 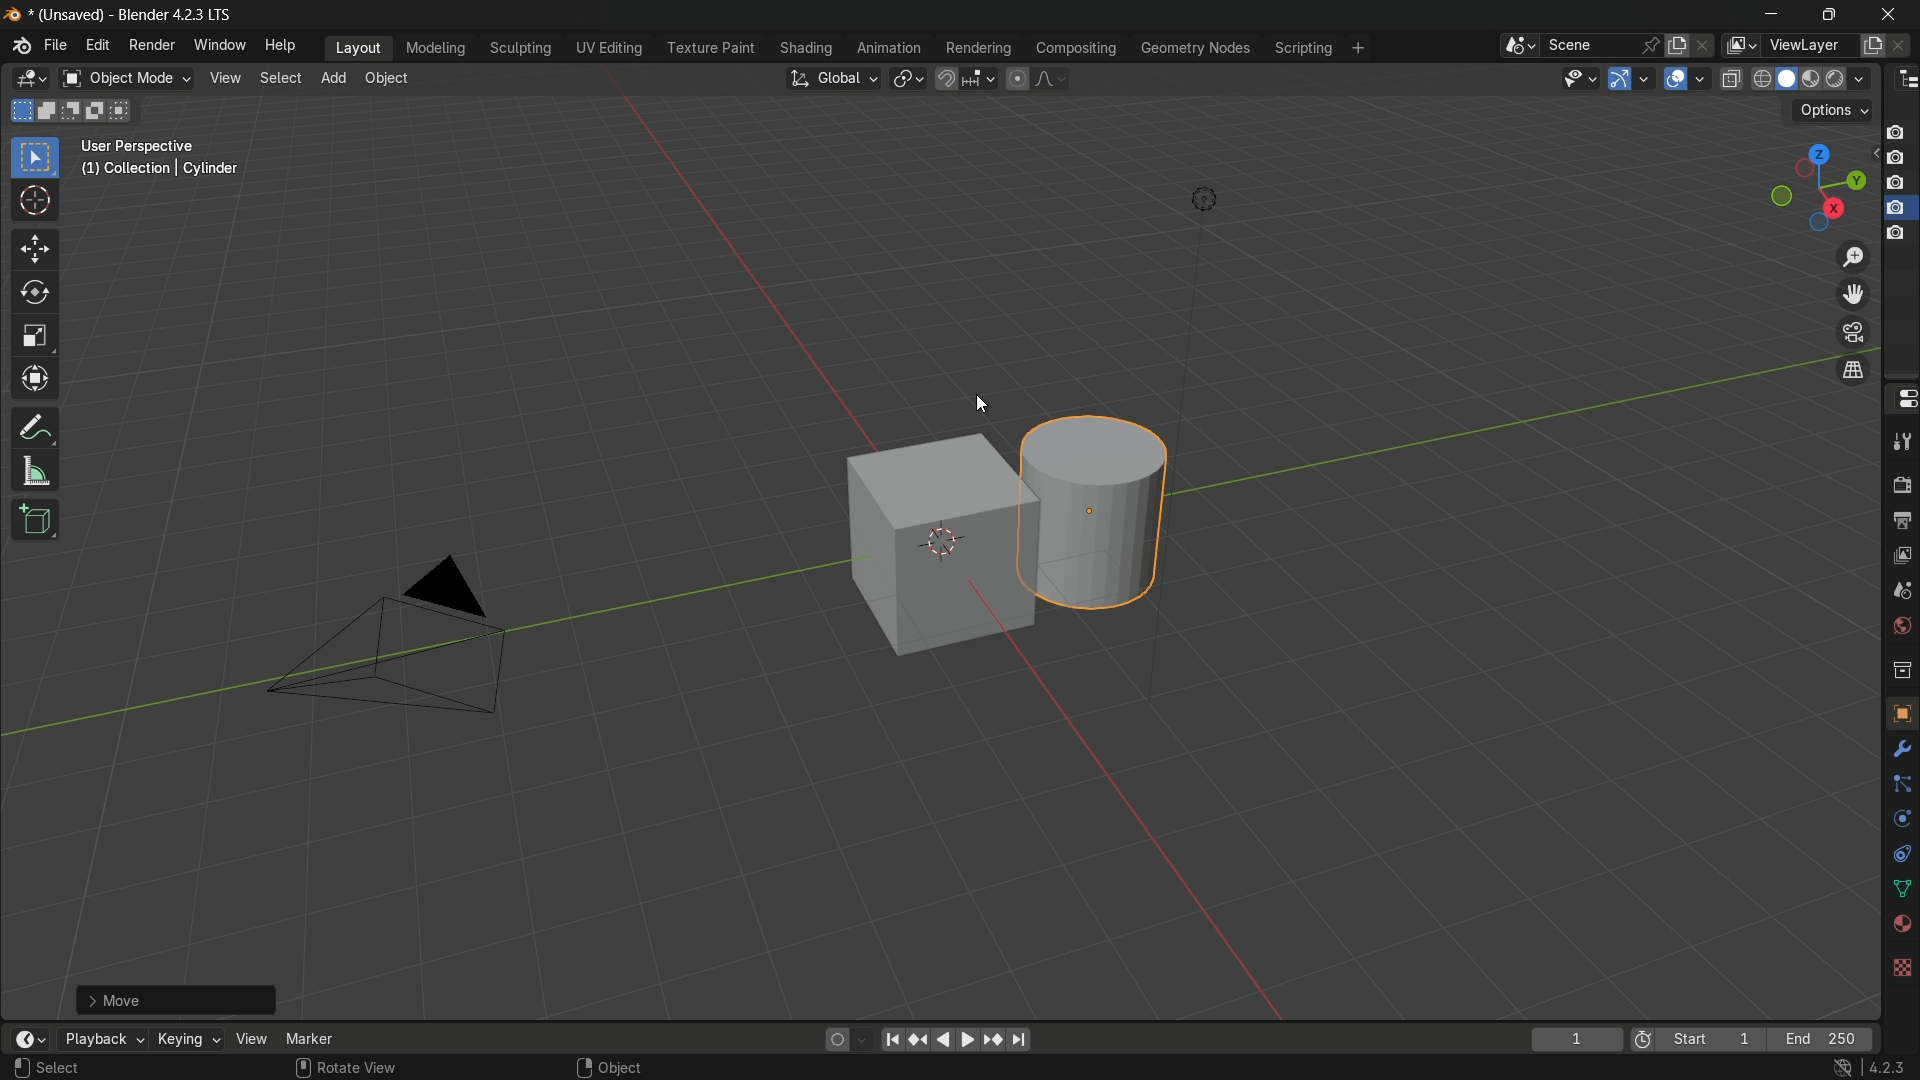 I want to click on capture, so click(x=1901, y=131).